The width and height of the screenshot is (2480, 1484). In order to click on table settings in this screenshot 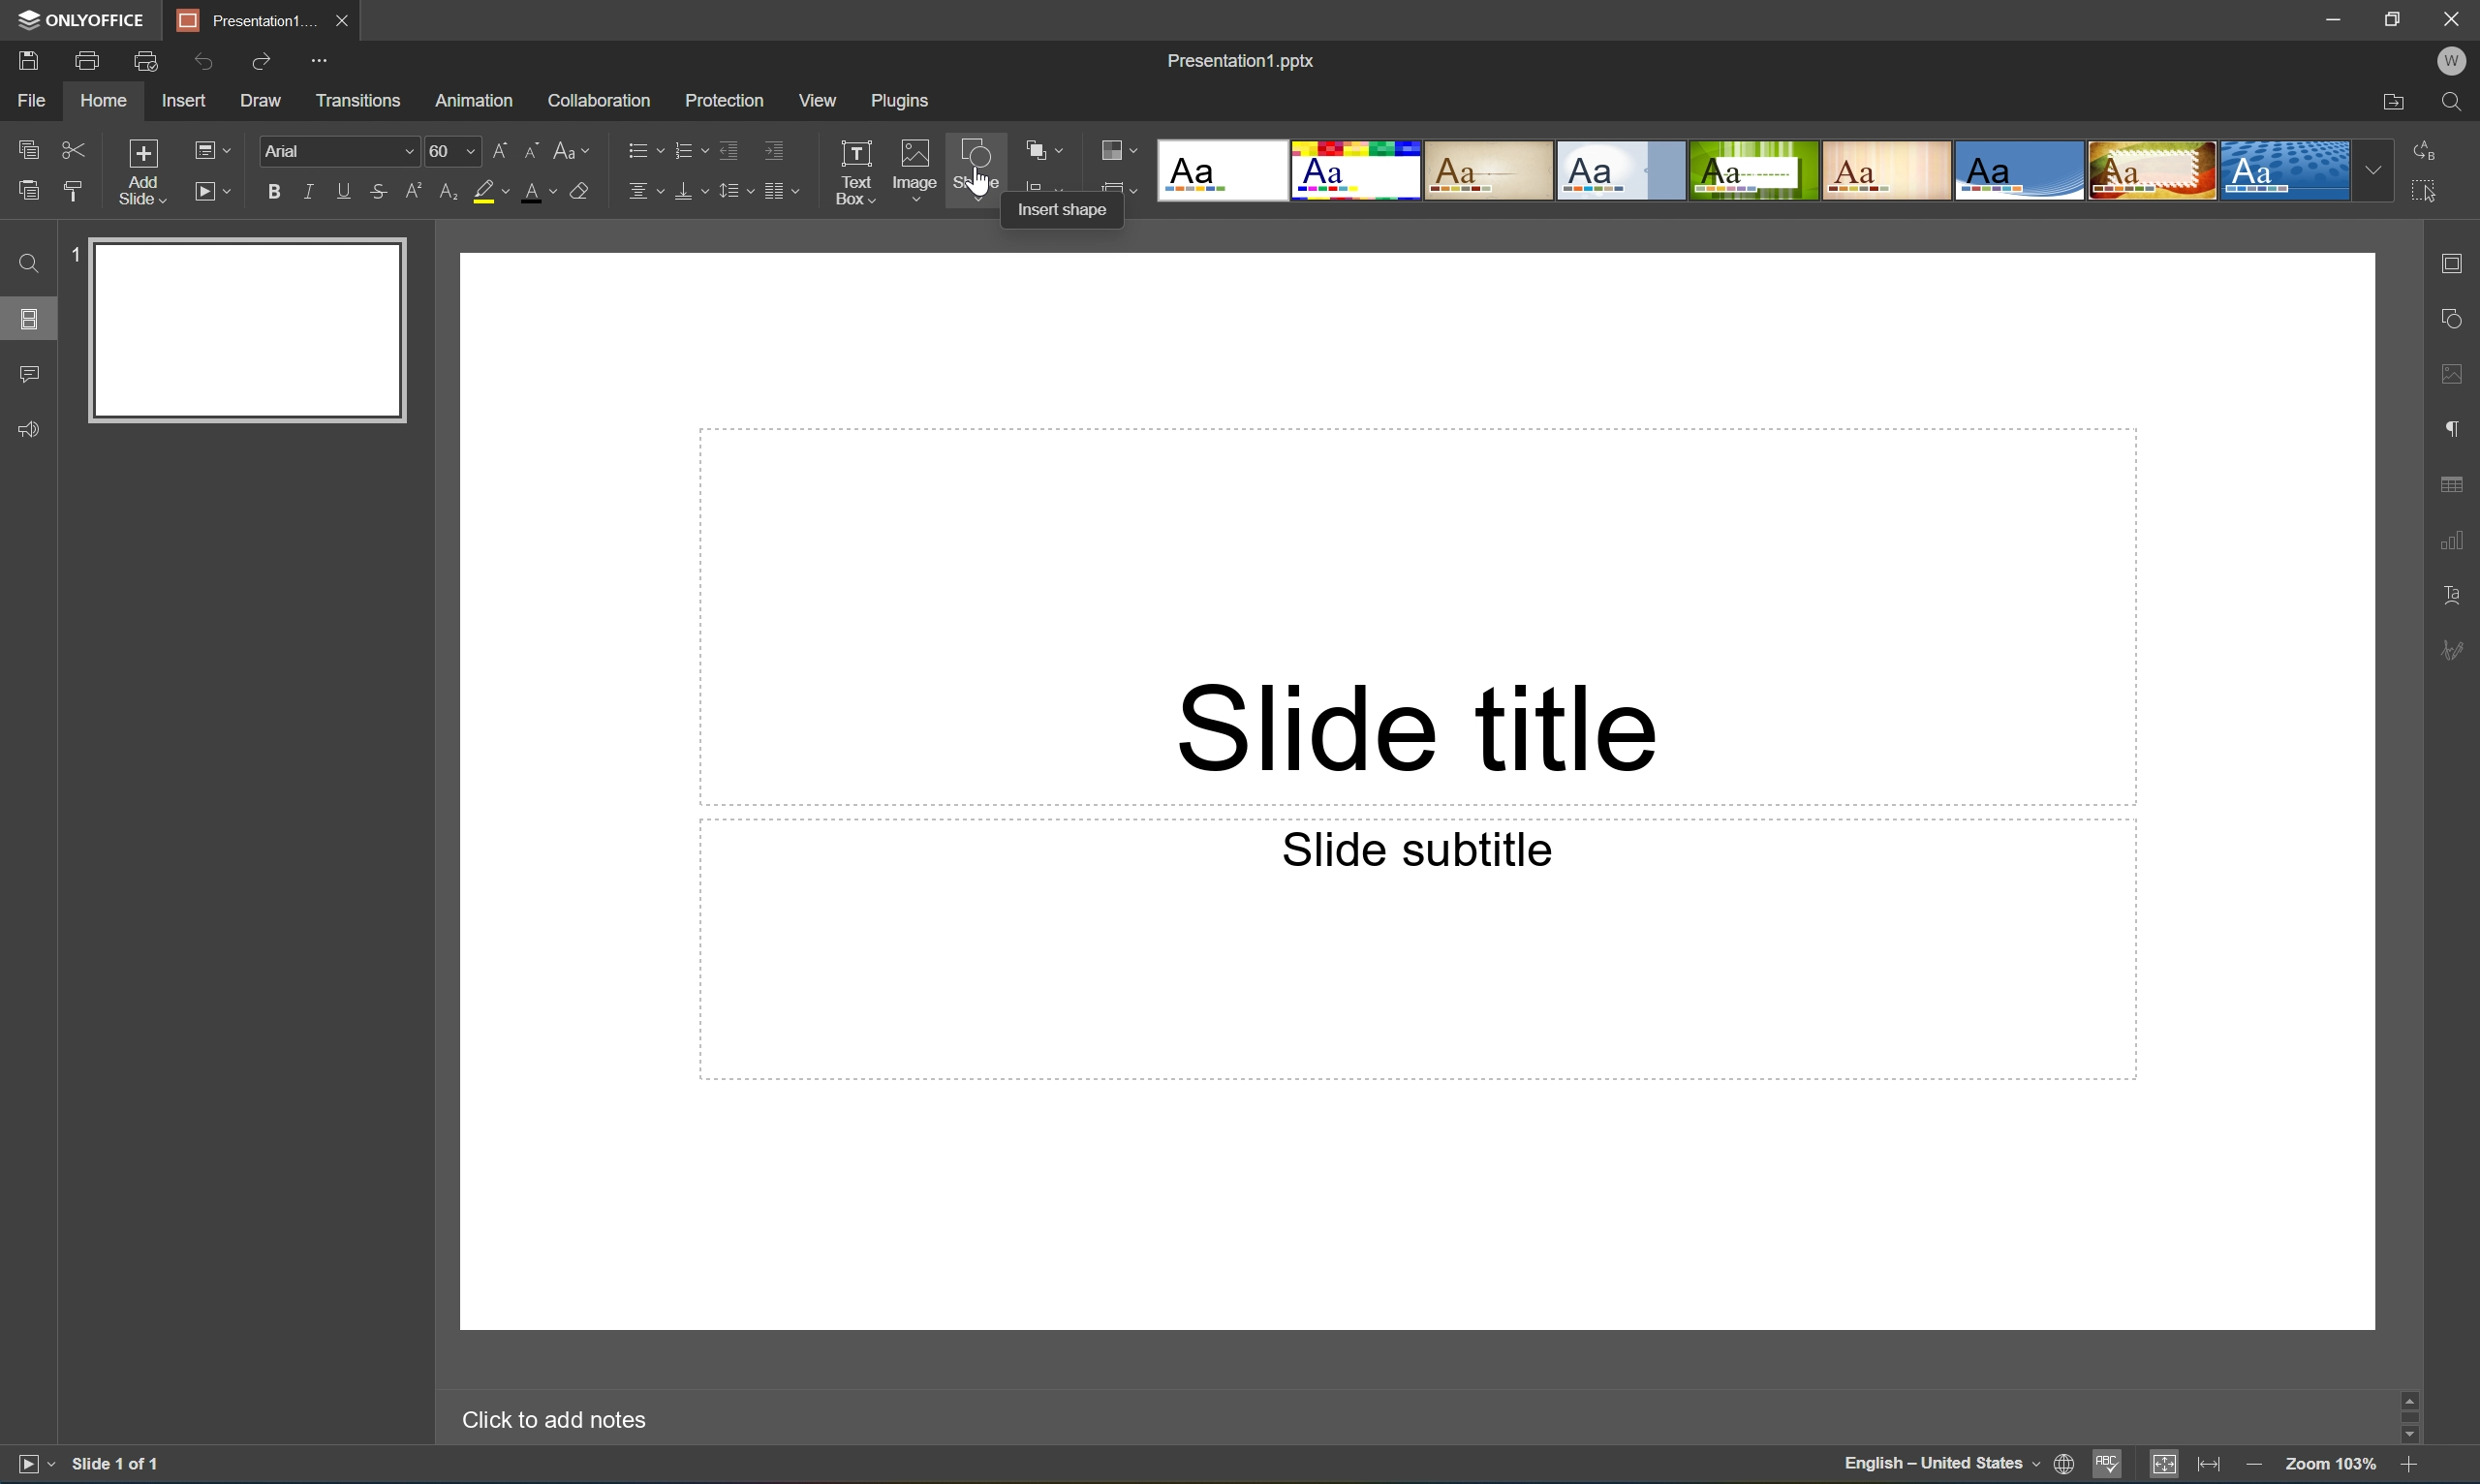, I will do `click(2454, 481)`.